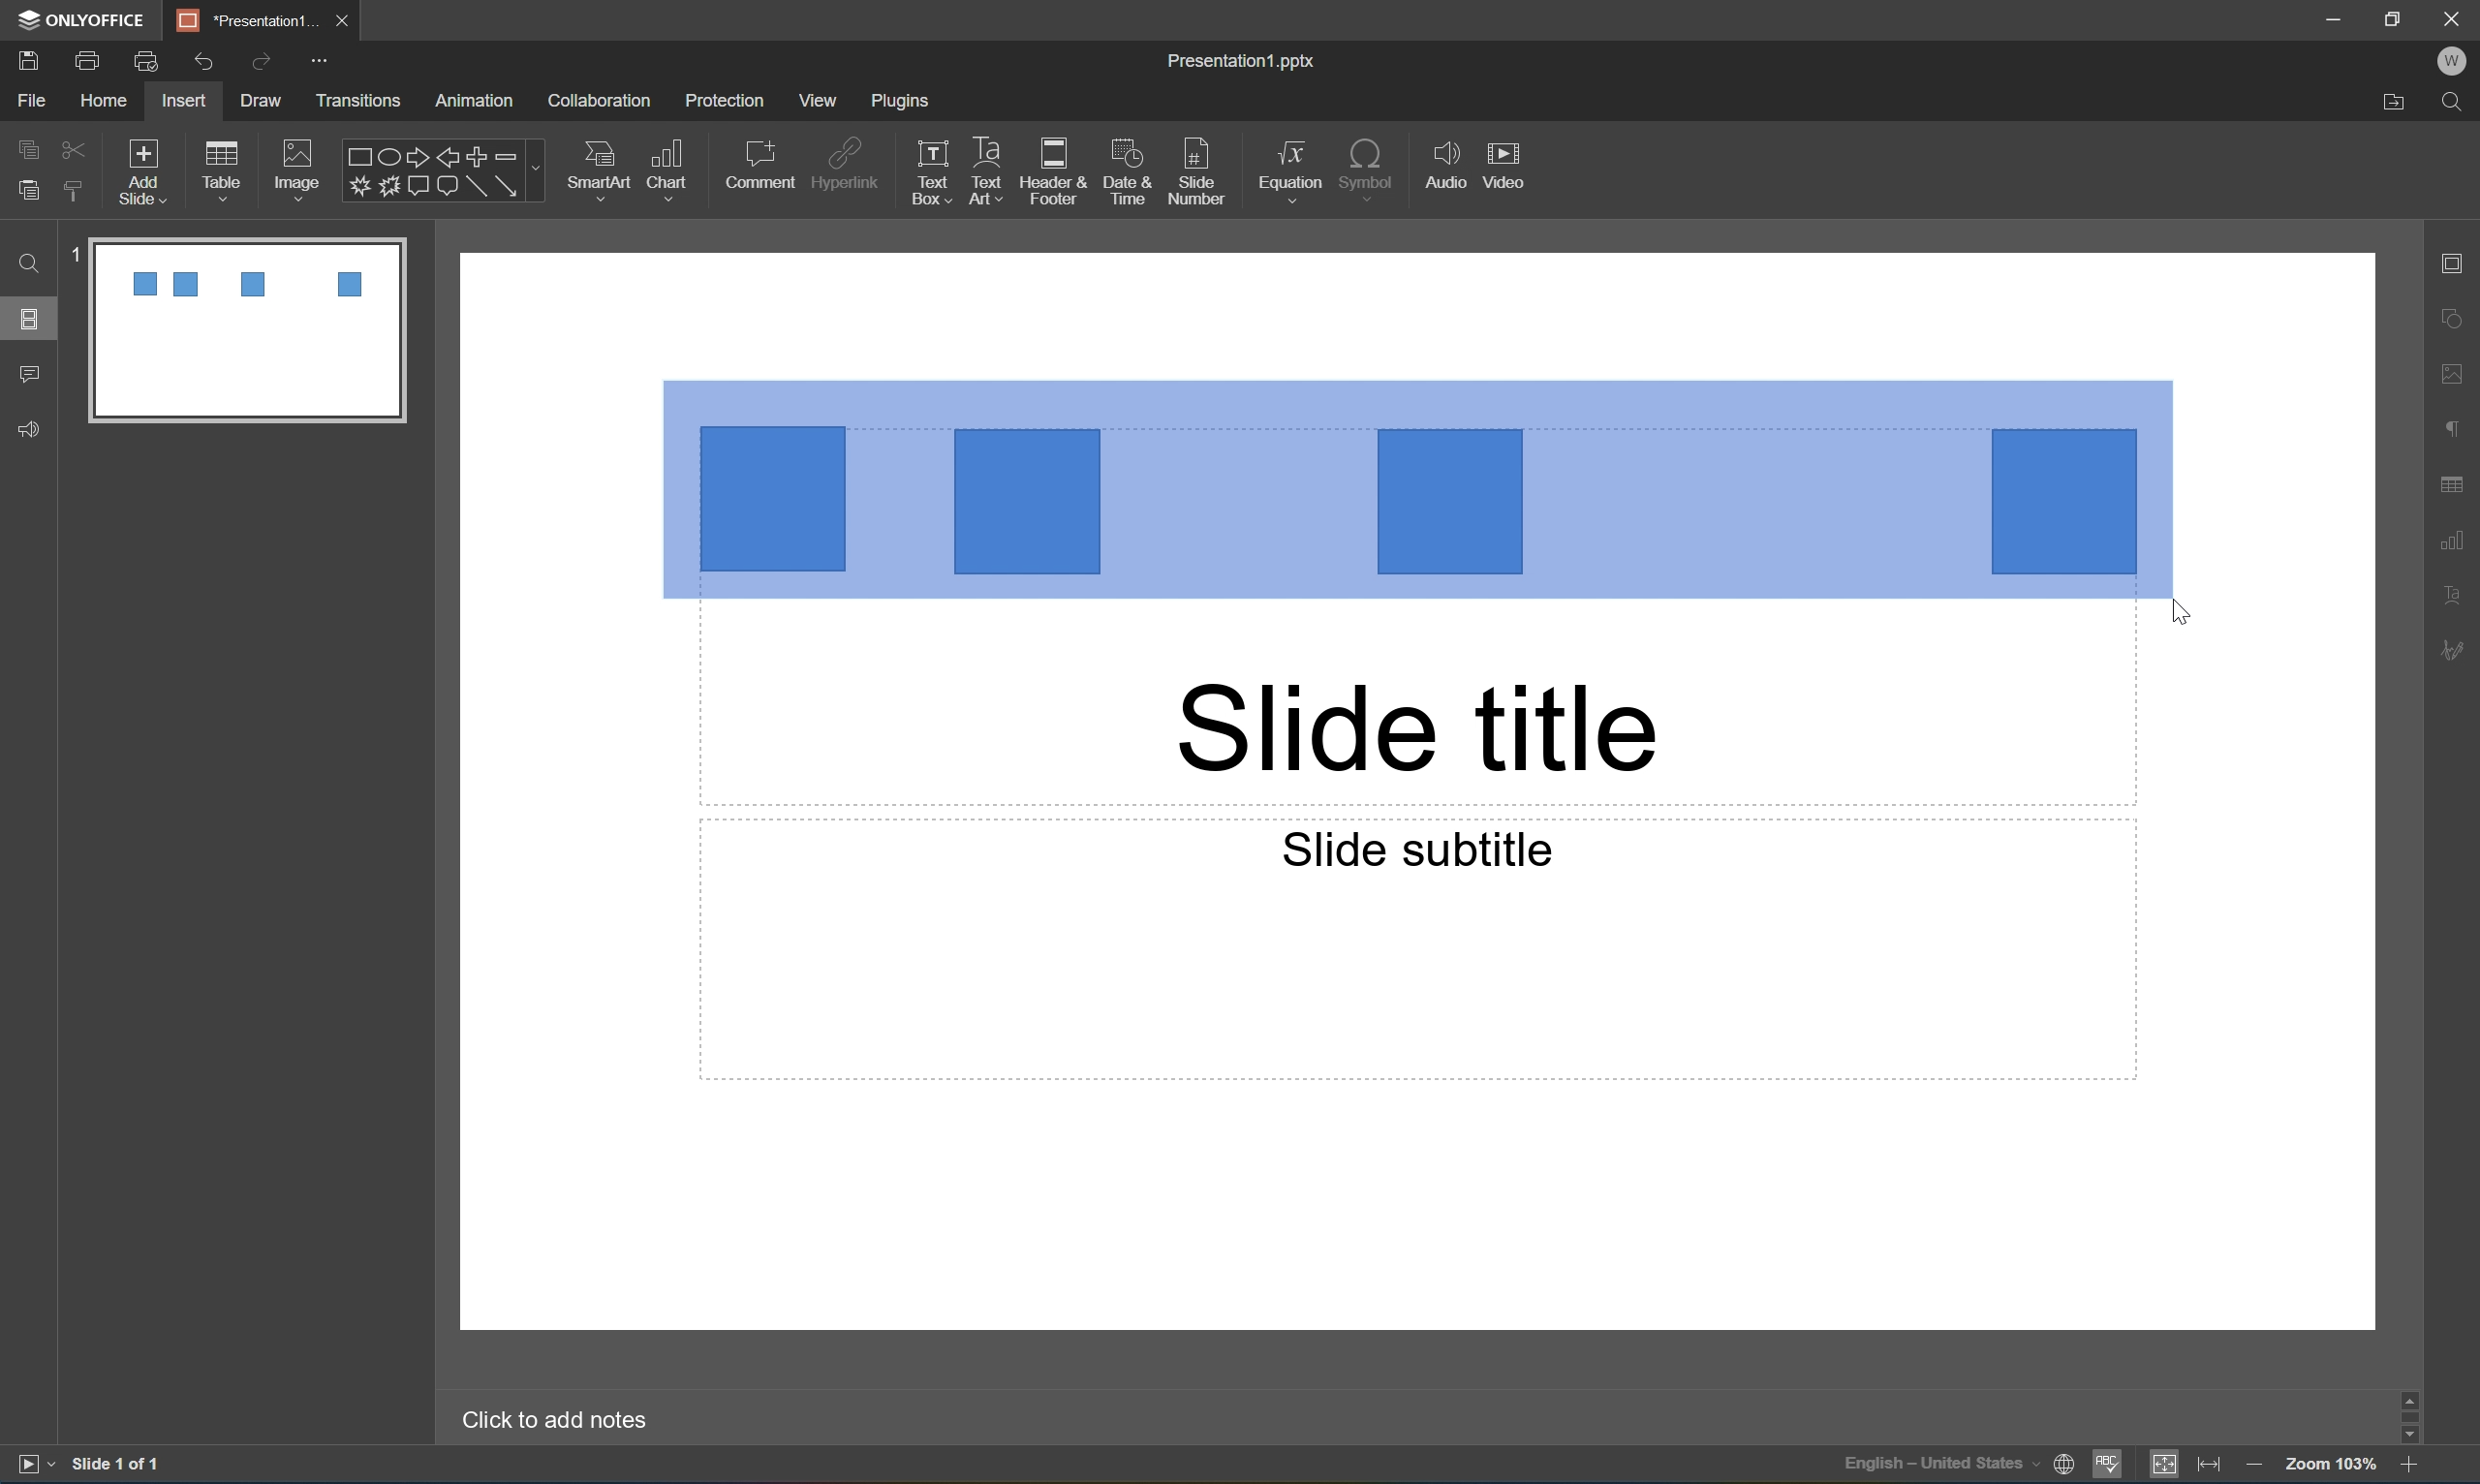 This screenshot has width=2480, height=1484. Describe the element at coordinates (1288, 167) in the screenshot. I see `equation` at that location.